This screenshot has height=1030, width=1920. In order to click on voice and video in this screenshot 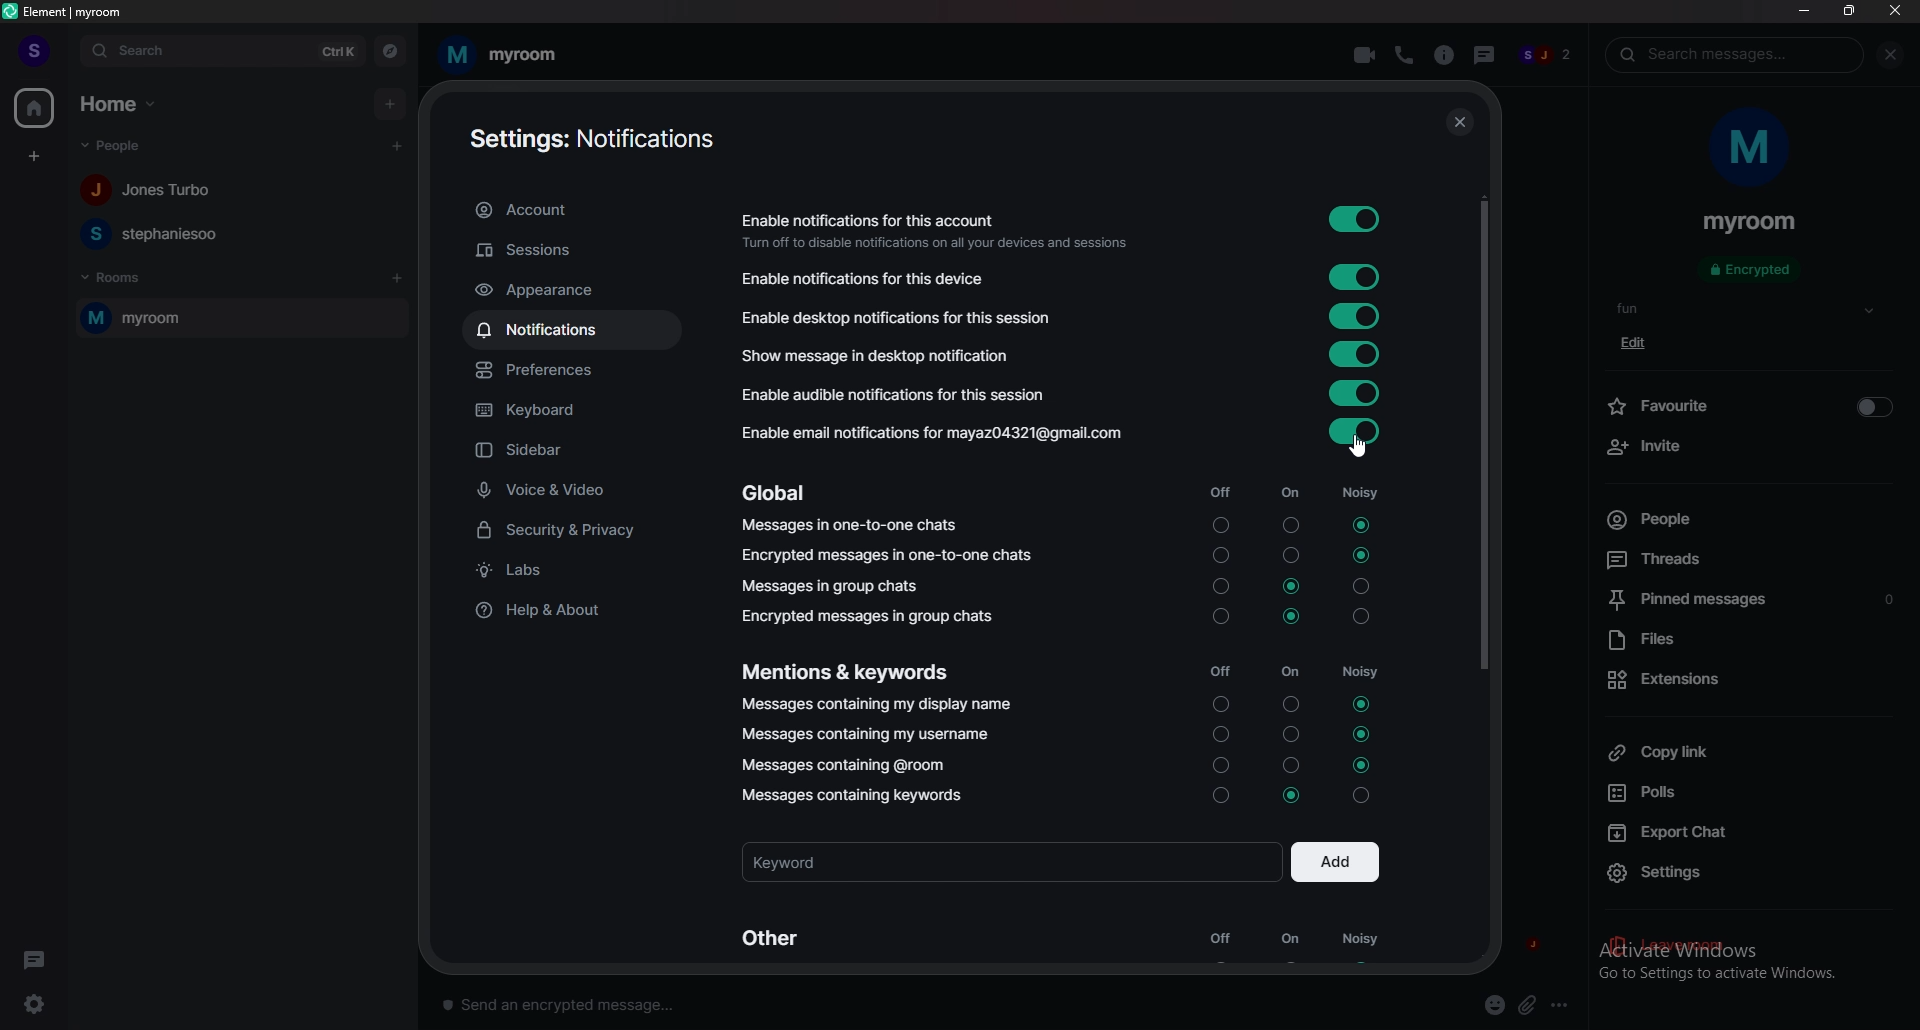, I will do `click(575, 491)`.